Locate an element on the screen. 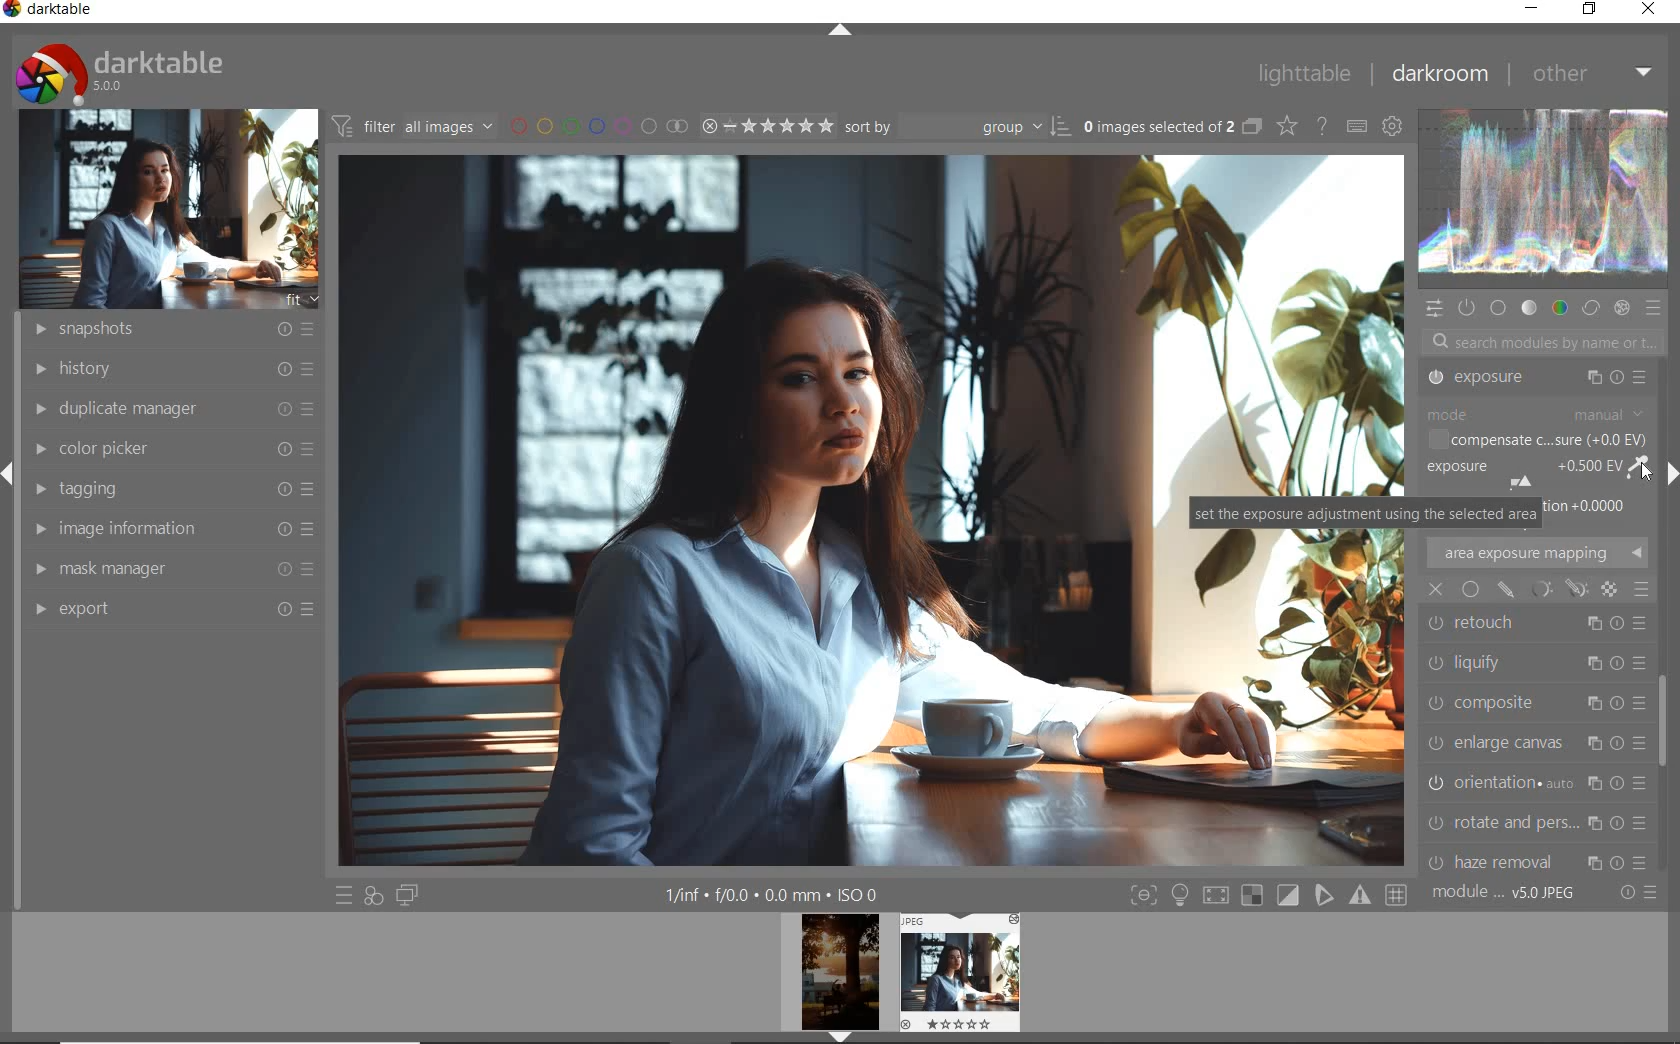 This screenshot has height=1044, width=1680. ROTATE AND is located at coordinates (1533, 700).